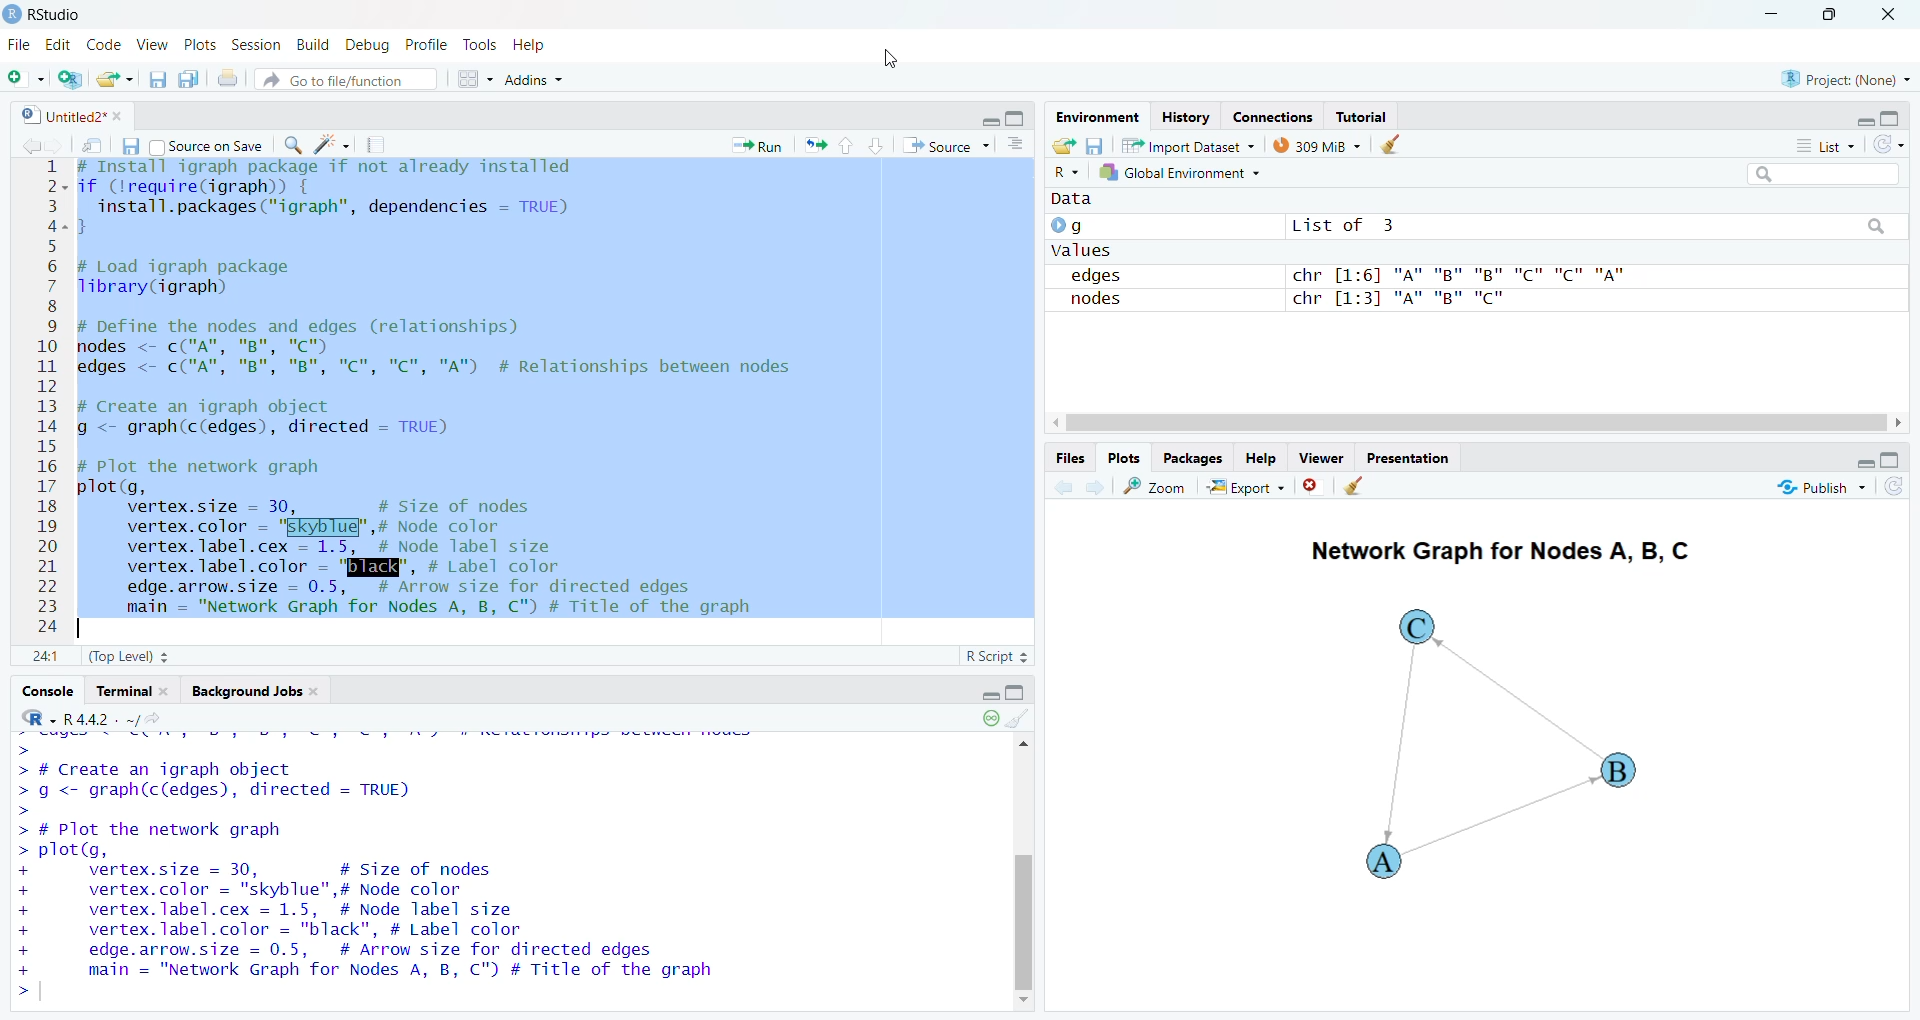  What do you see at coordinates (1096, 145) in the screenshot?
I see `save` at bounding box center [1096, 145].